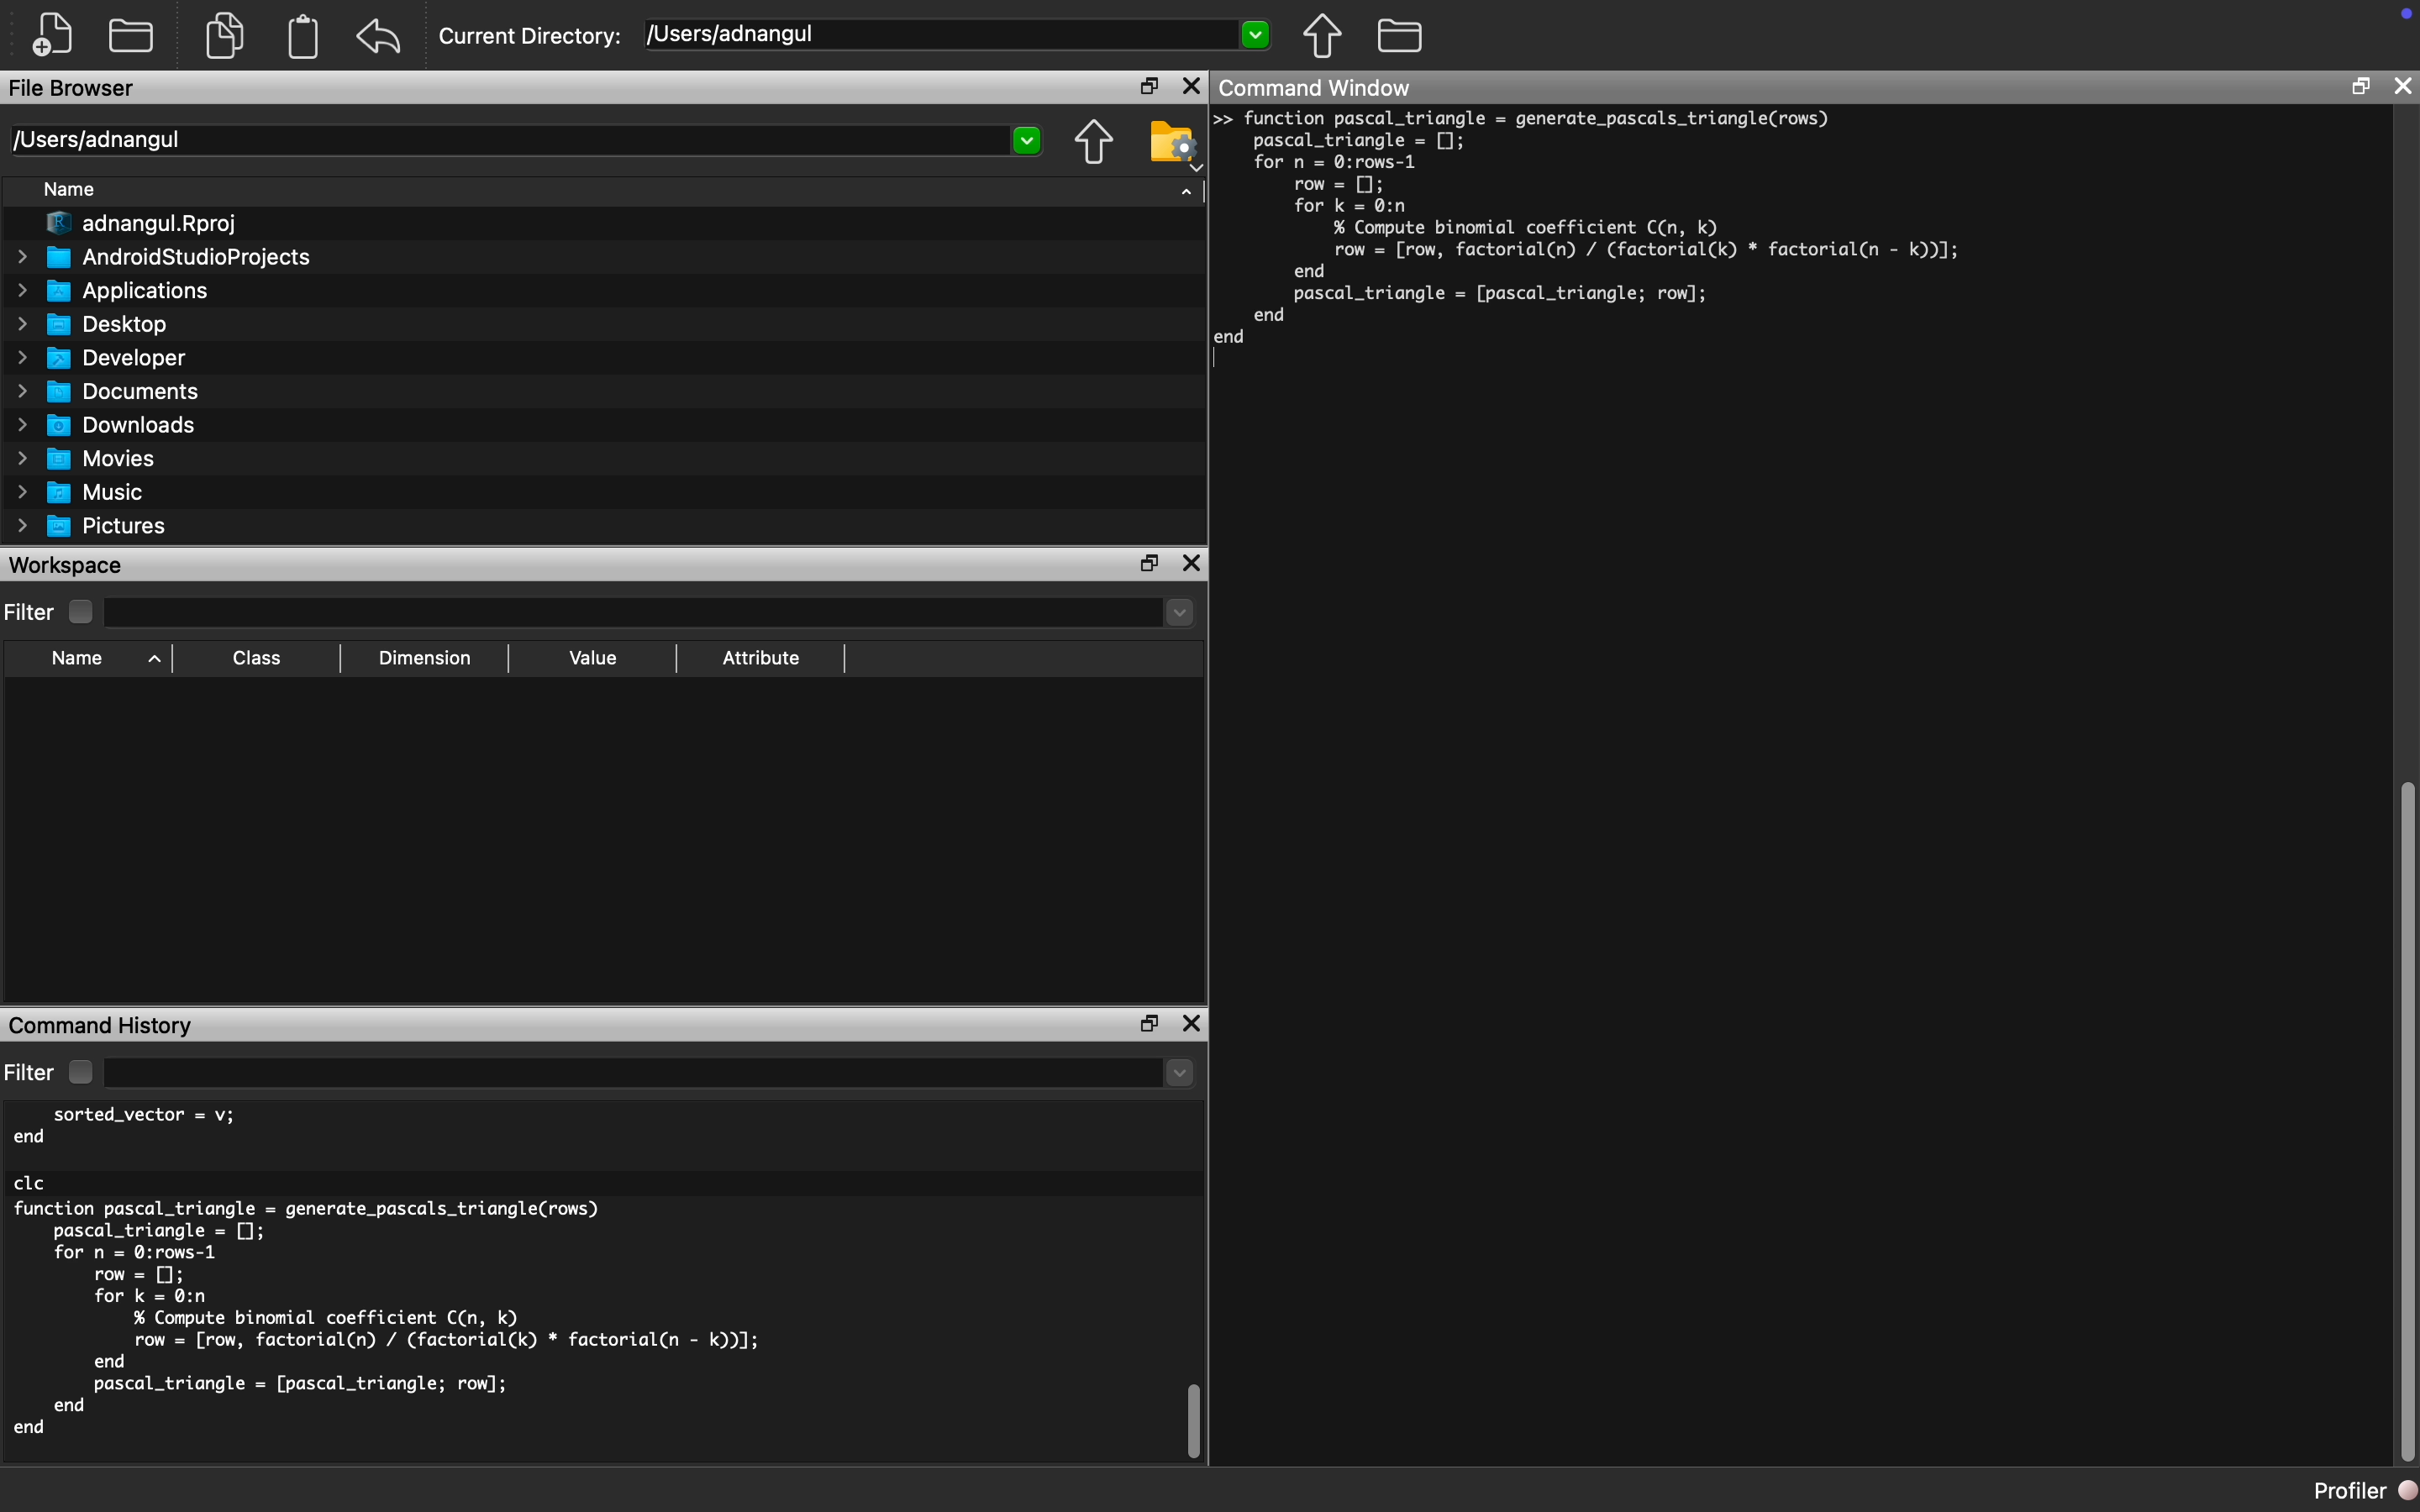  What do you see at coordinates (109, 393) in the screenshot?
I see `Documents` at bounding box center [109, 393].